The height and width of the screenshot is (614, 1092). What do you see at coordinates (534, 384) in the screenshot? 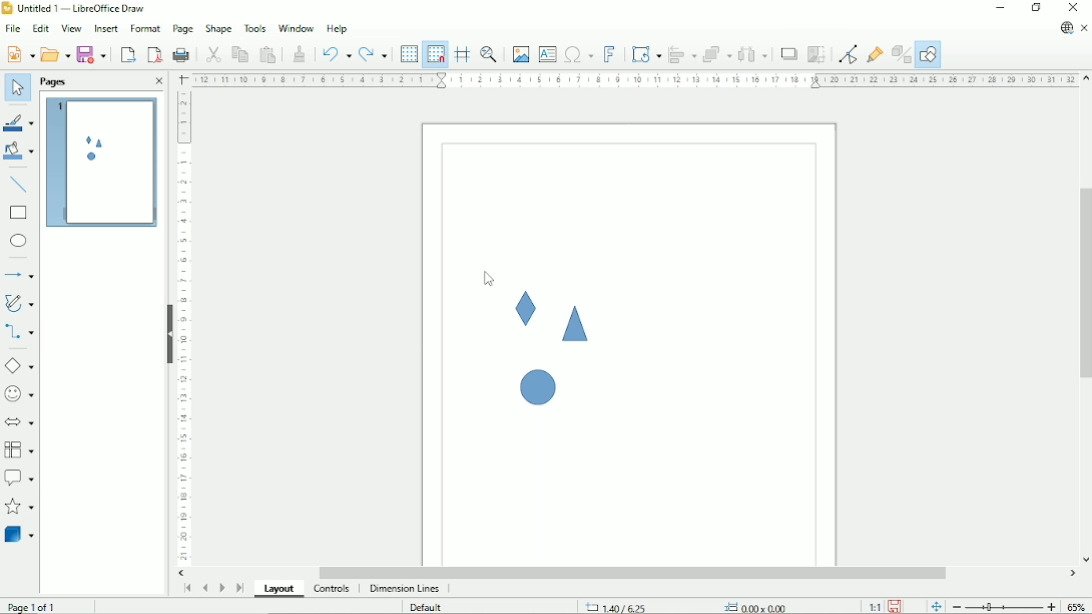
I see `Shape` at bounding box center [534, 384].